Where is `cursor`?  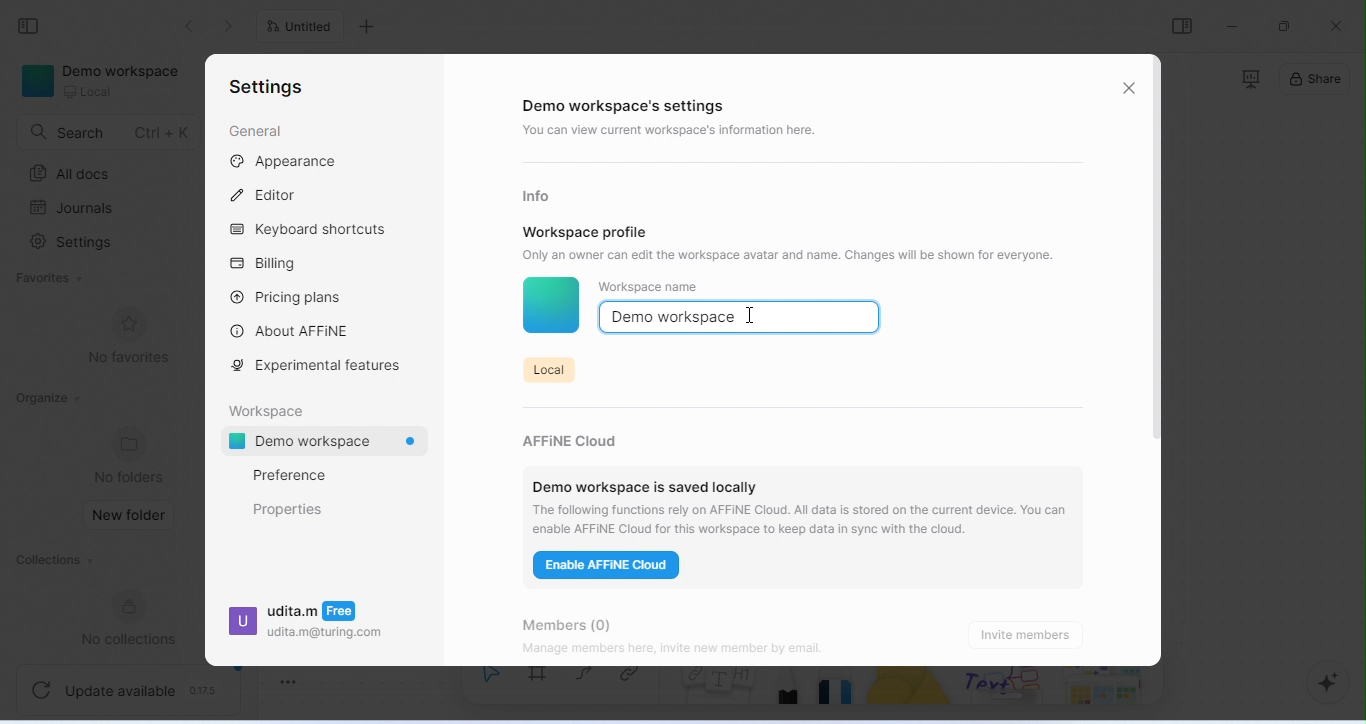
cursor is located at coordinates (751, 314).